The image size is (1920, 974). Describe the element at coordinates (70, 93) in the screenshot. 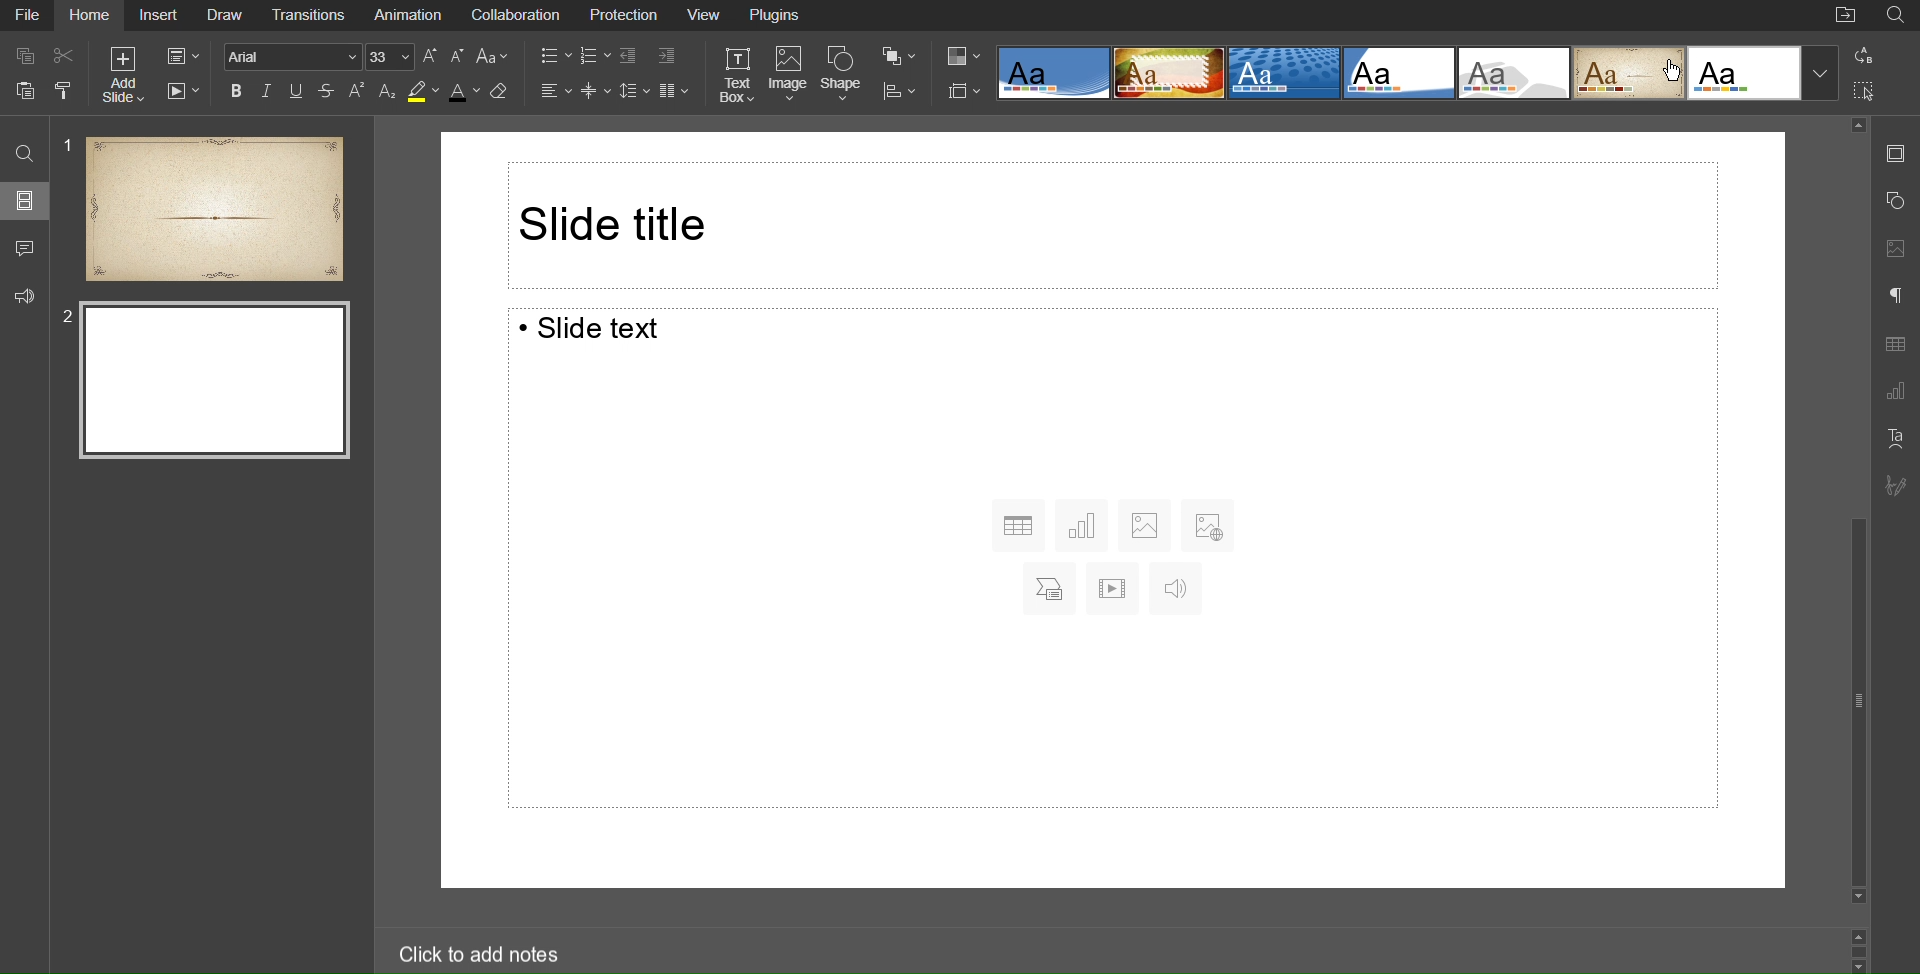

I see `copy formatting` at that location.